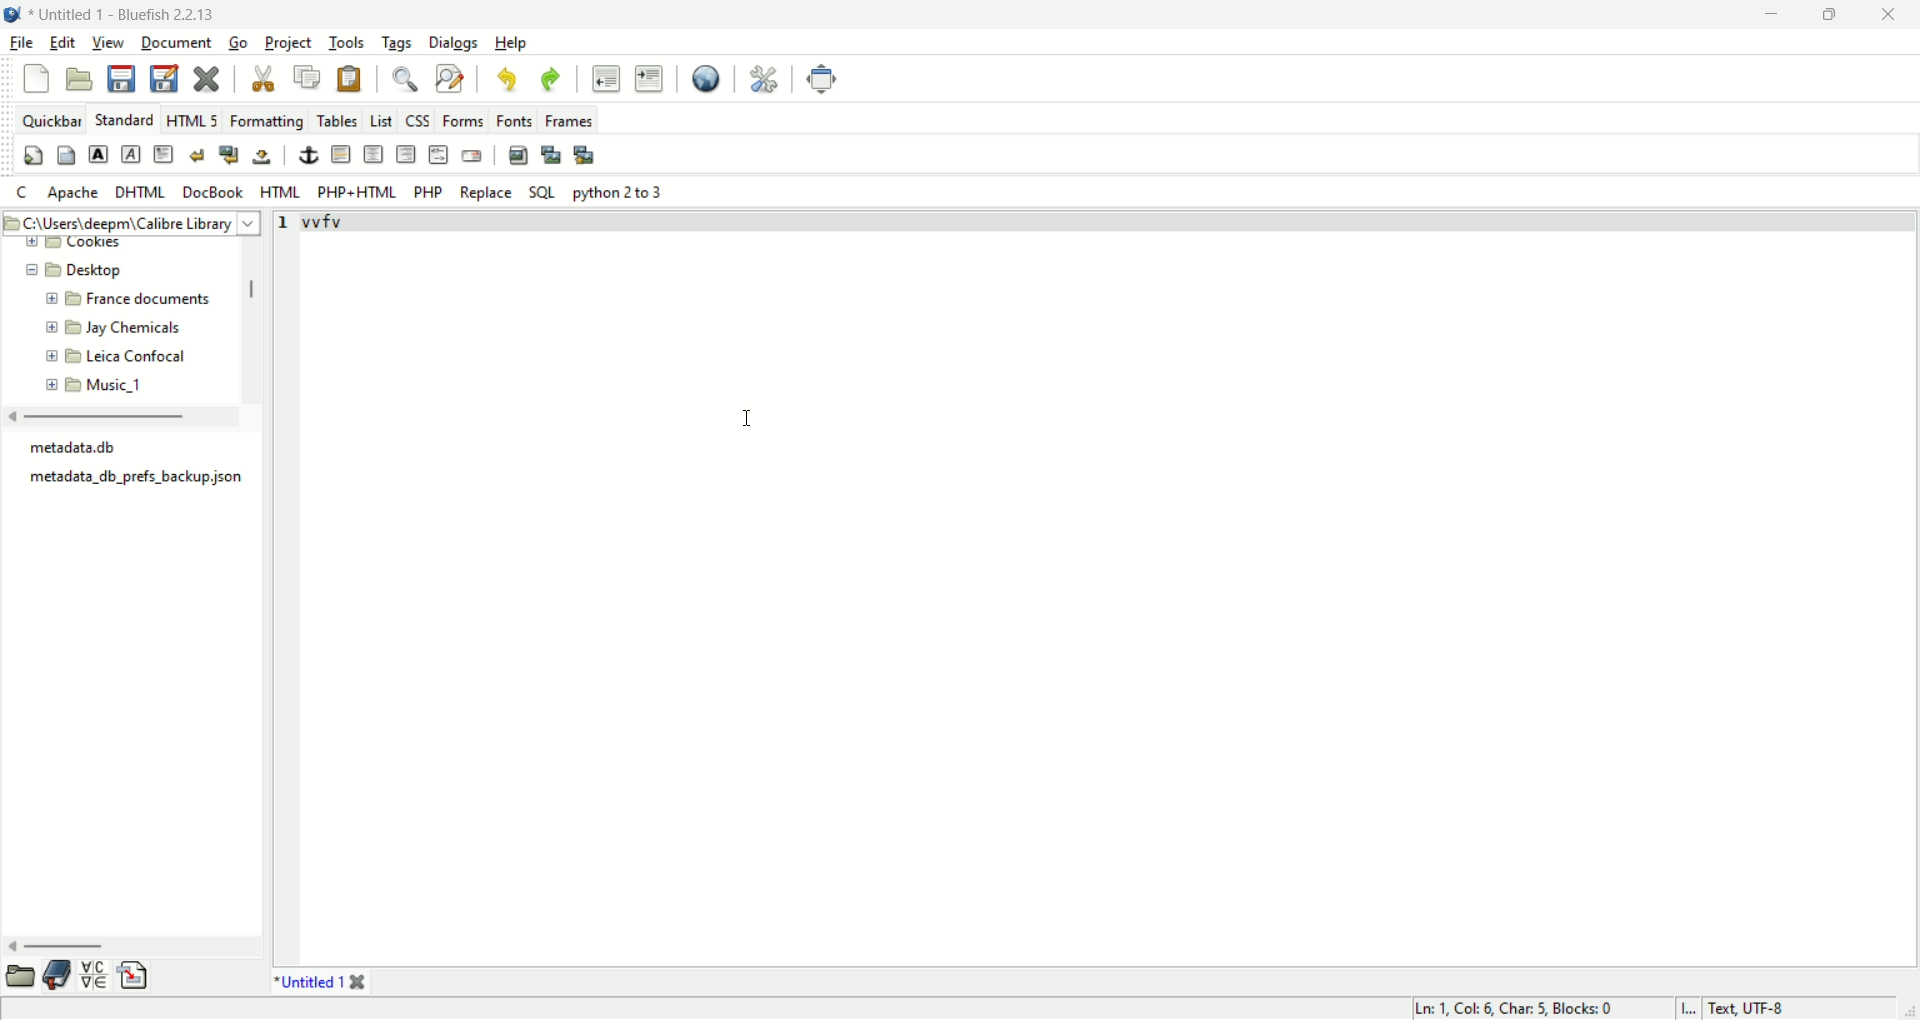 The width and height of the screenshot is (1920, 1020). Describe the element at coordinates (649, 78) in the screenshot. I see `indent` at that location.